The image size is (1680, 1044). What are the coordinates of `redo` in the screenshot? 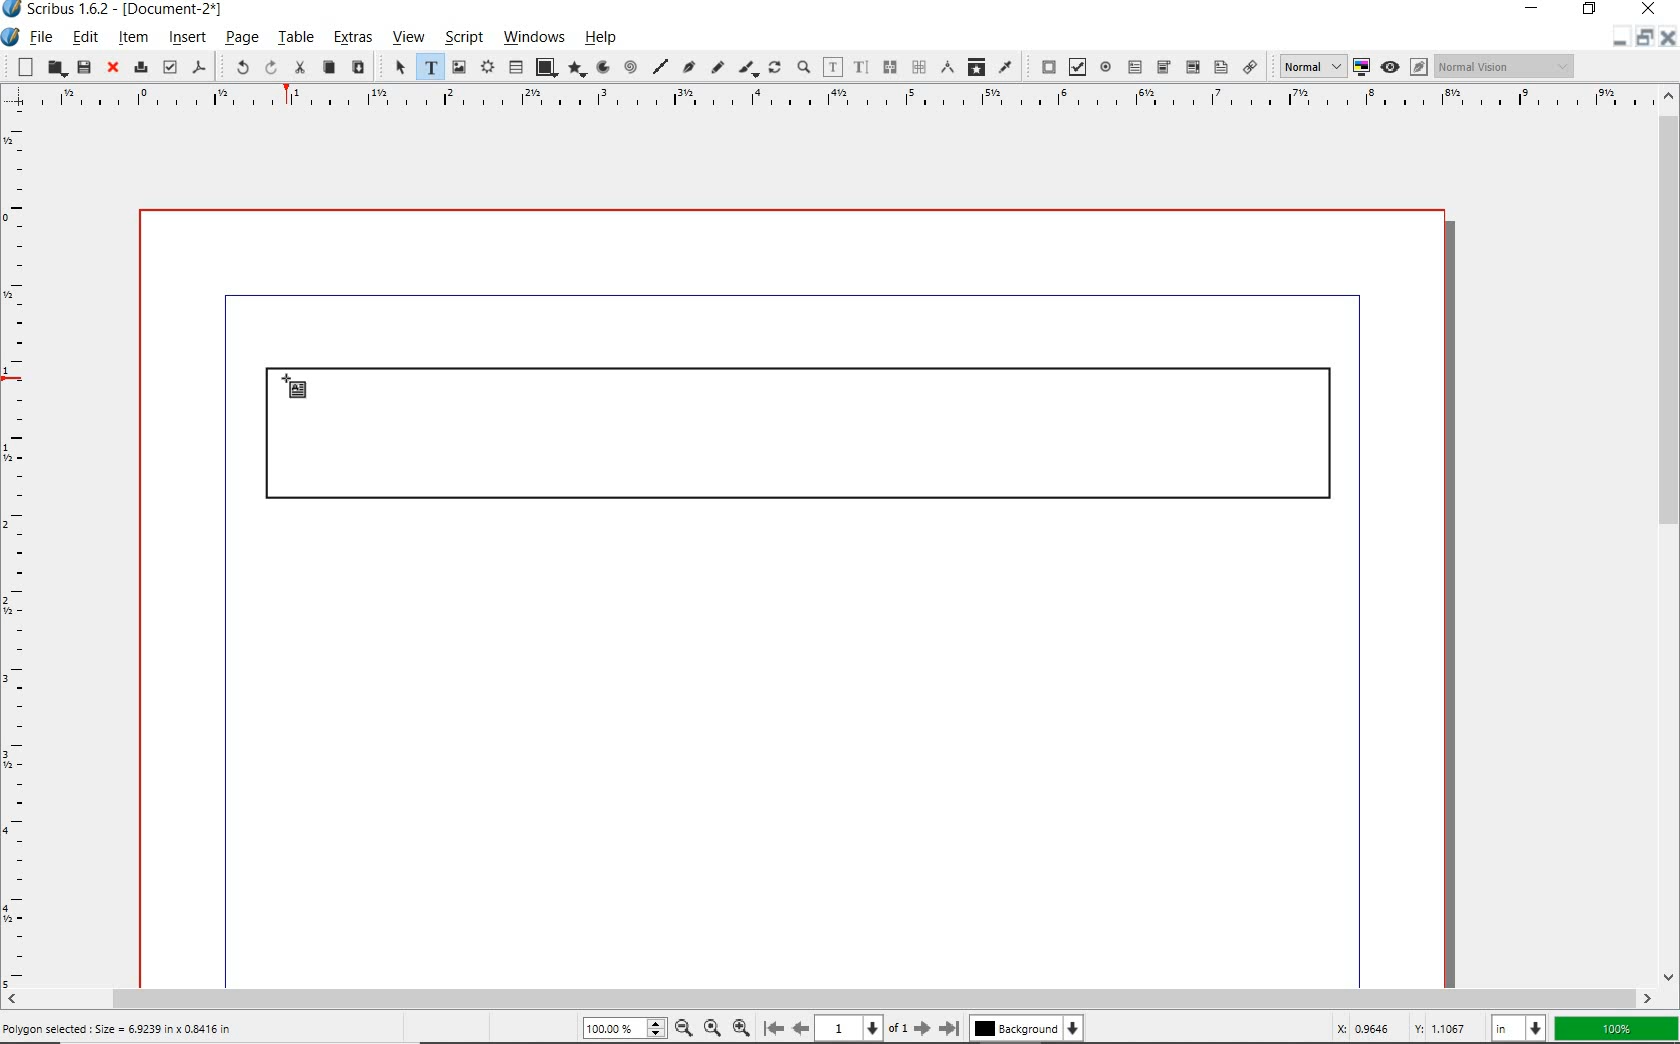 It's located at (270, 67).